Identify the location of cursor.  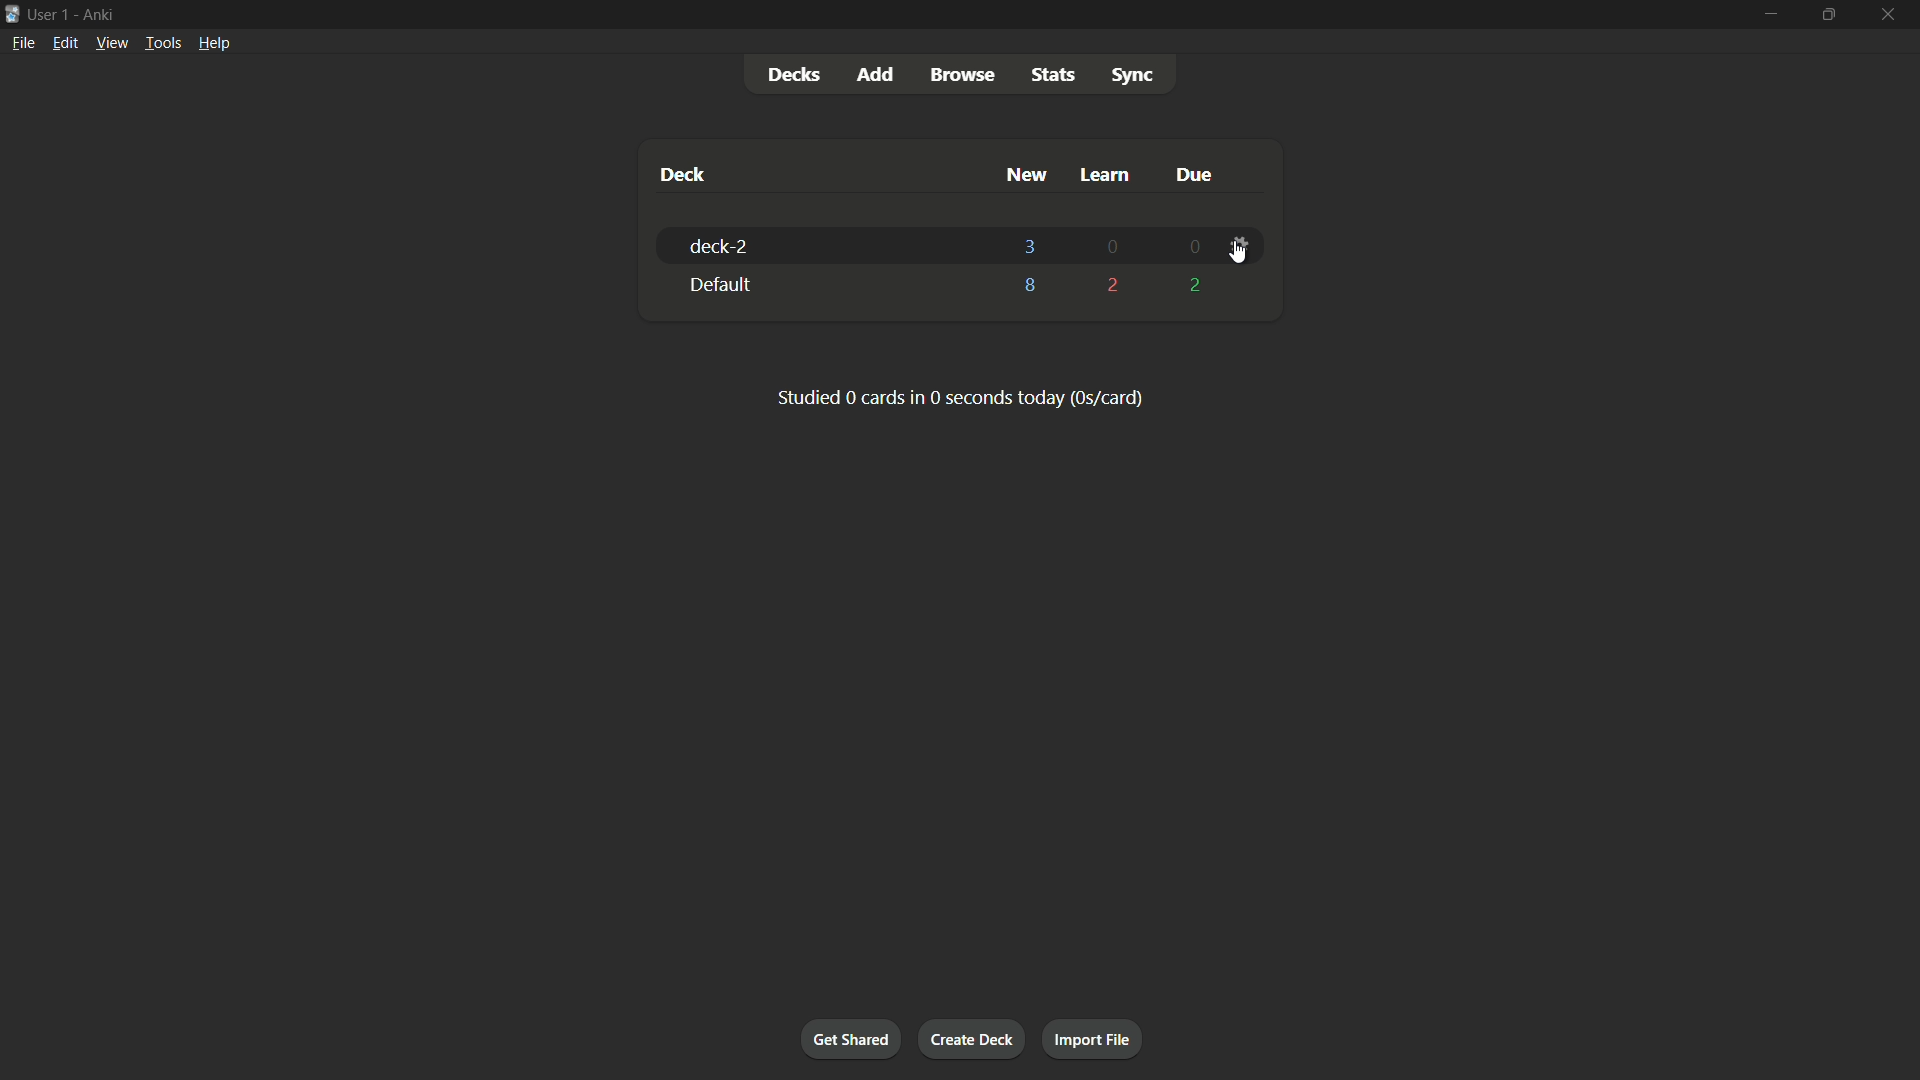
(1239, 255).